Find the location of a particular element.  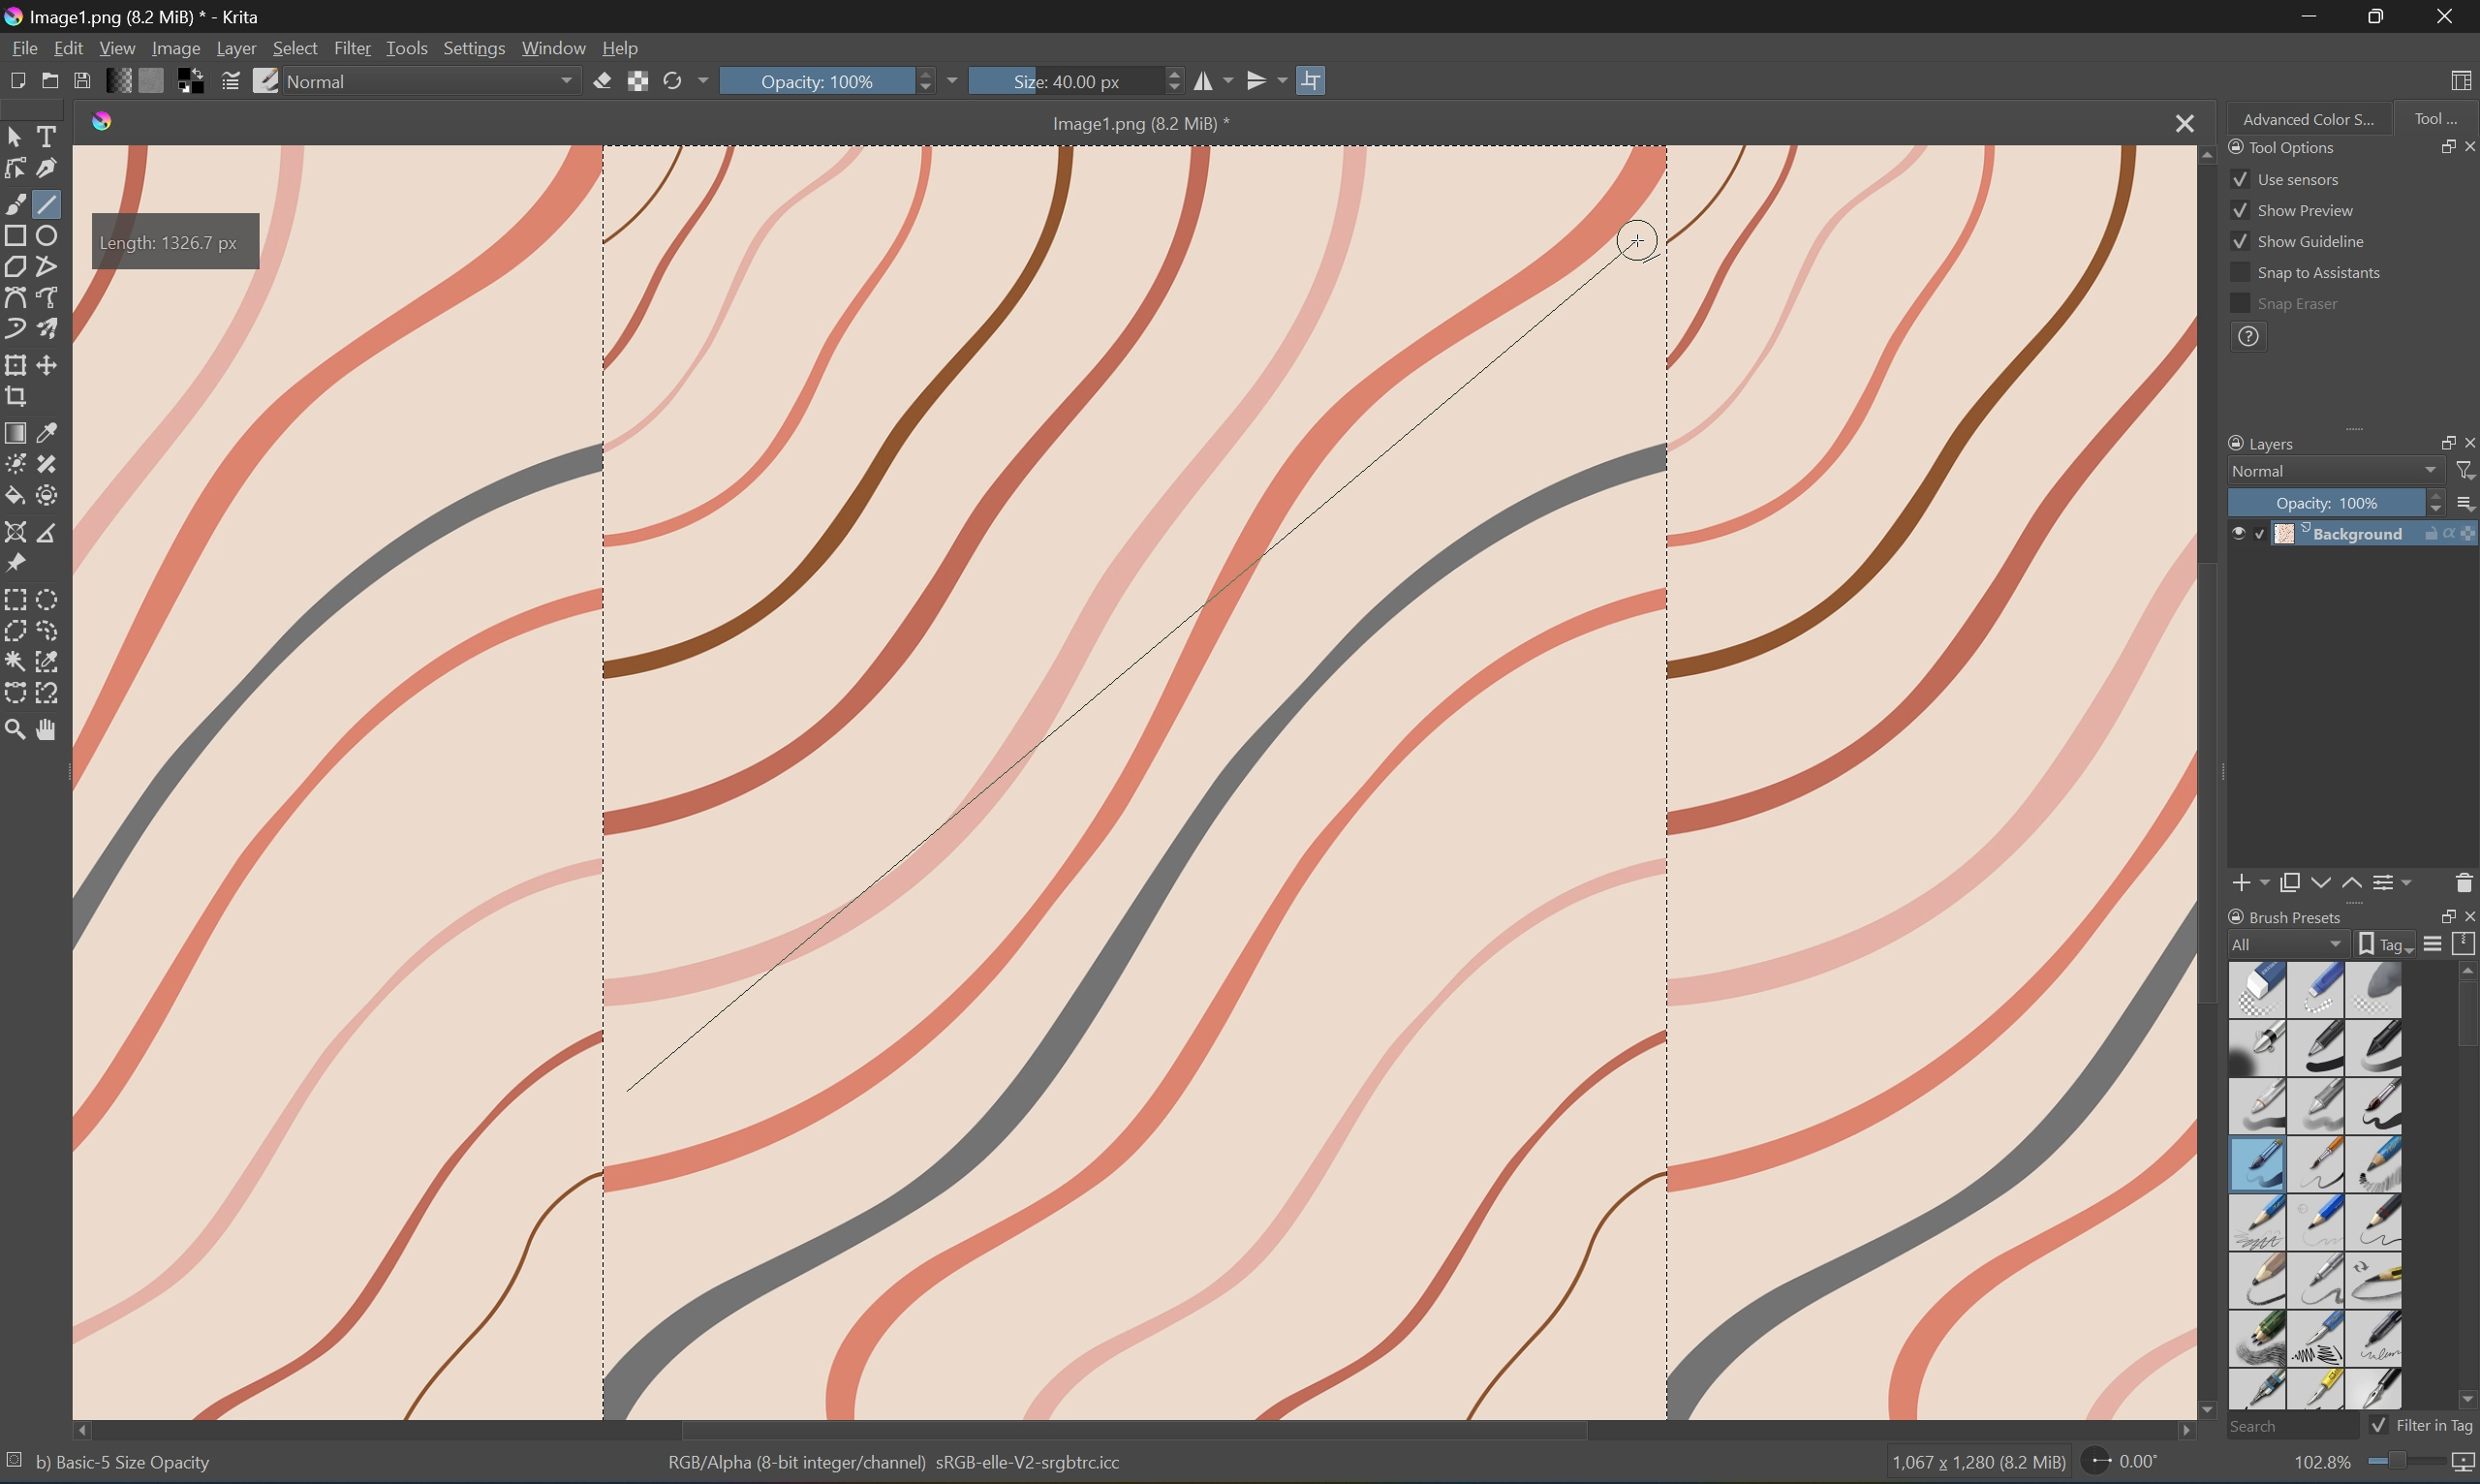

Visibility is located at coordinates (2234, 527).